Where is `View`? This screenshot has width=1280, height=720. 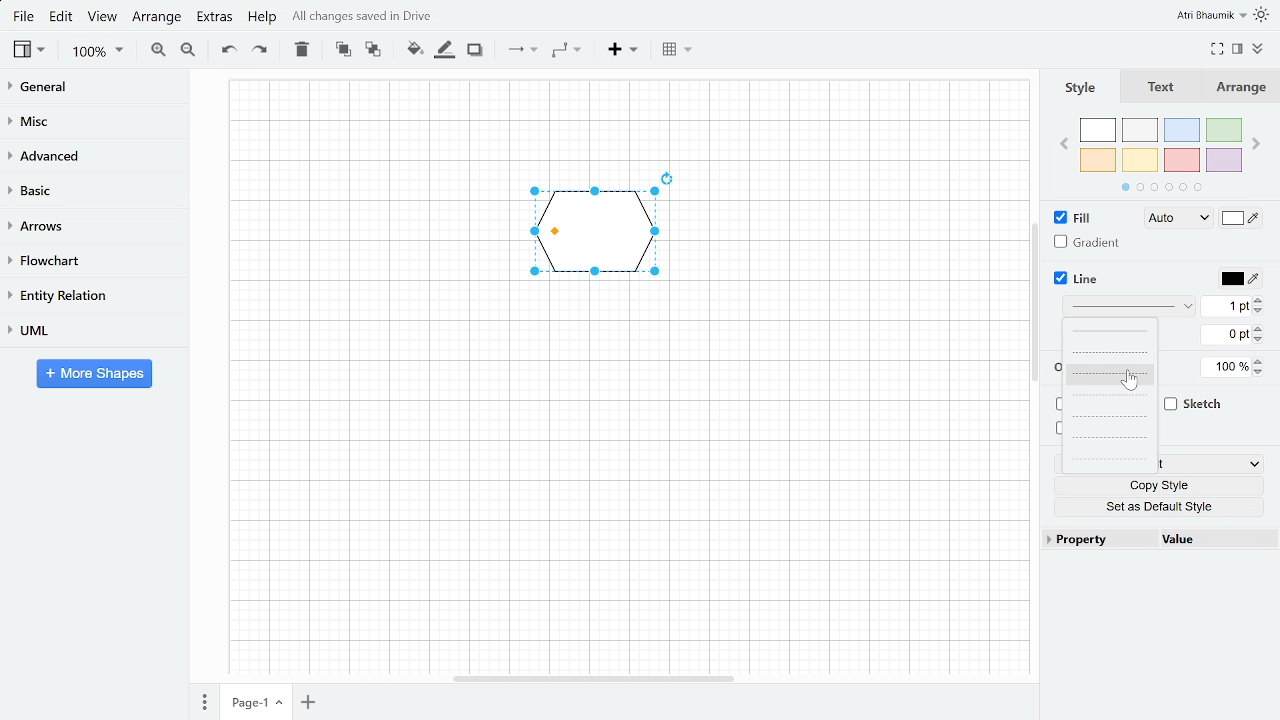
View is located at coordinates (100, 17).